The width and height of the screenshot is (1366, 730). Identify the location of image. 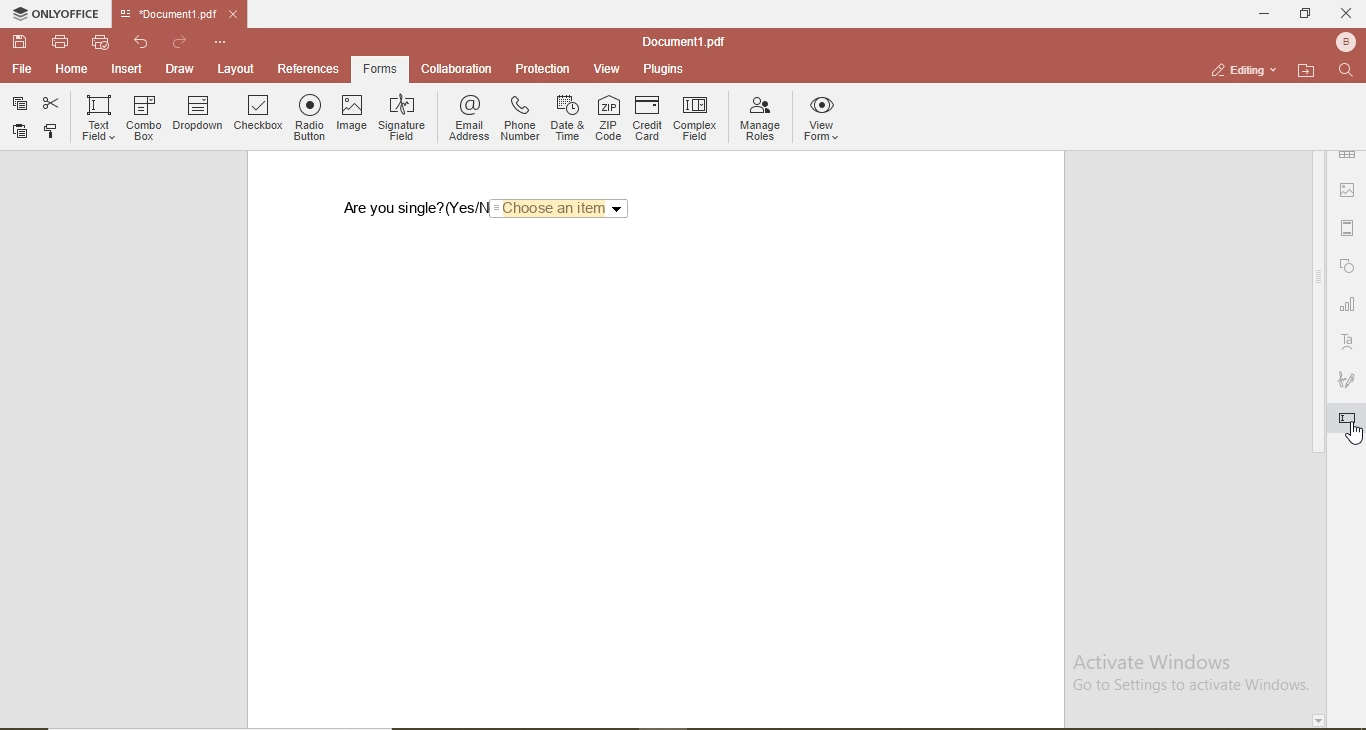
(1348, 187).